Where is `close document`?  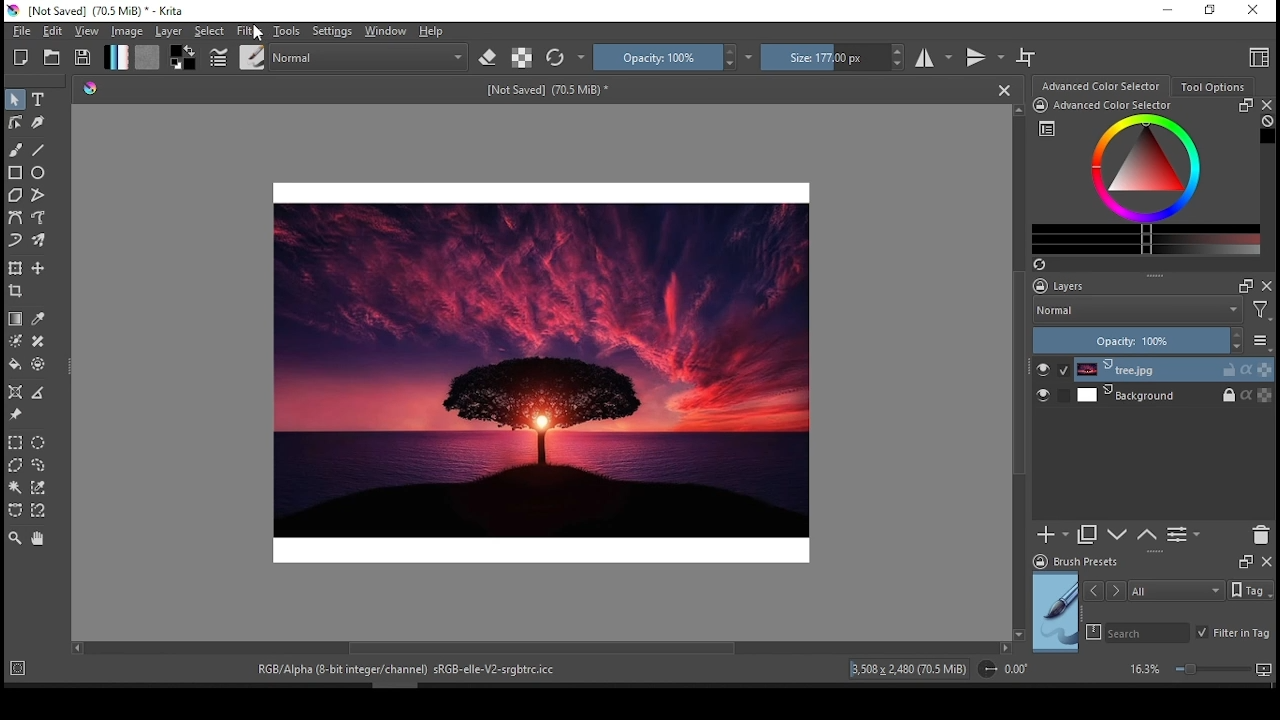
close document is located at coordinates (1005, 89).